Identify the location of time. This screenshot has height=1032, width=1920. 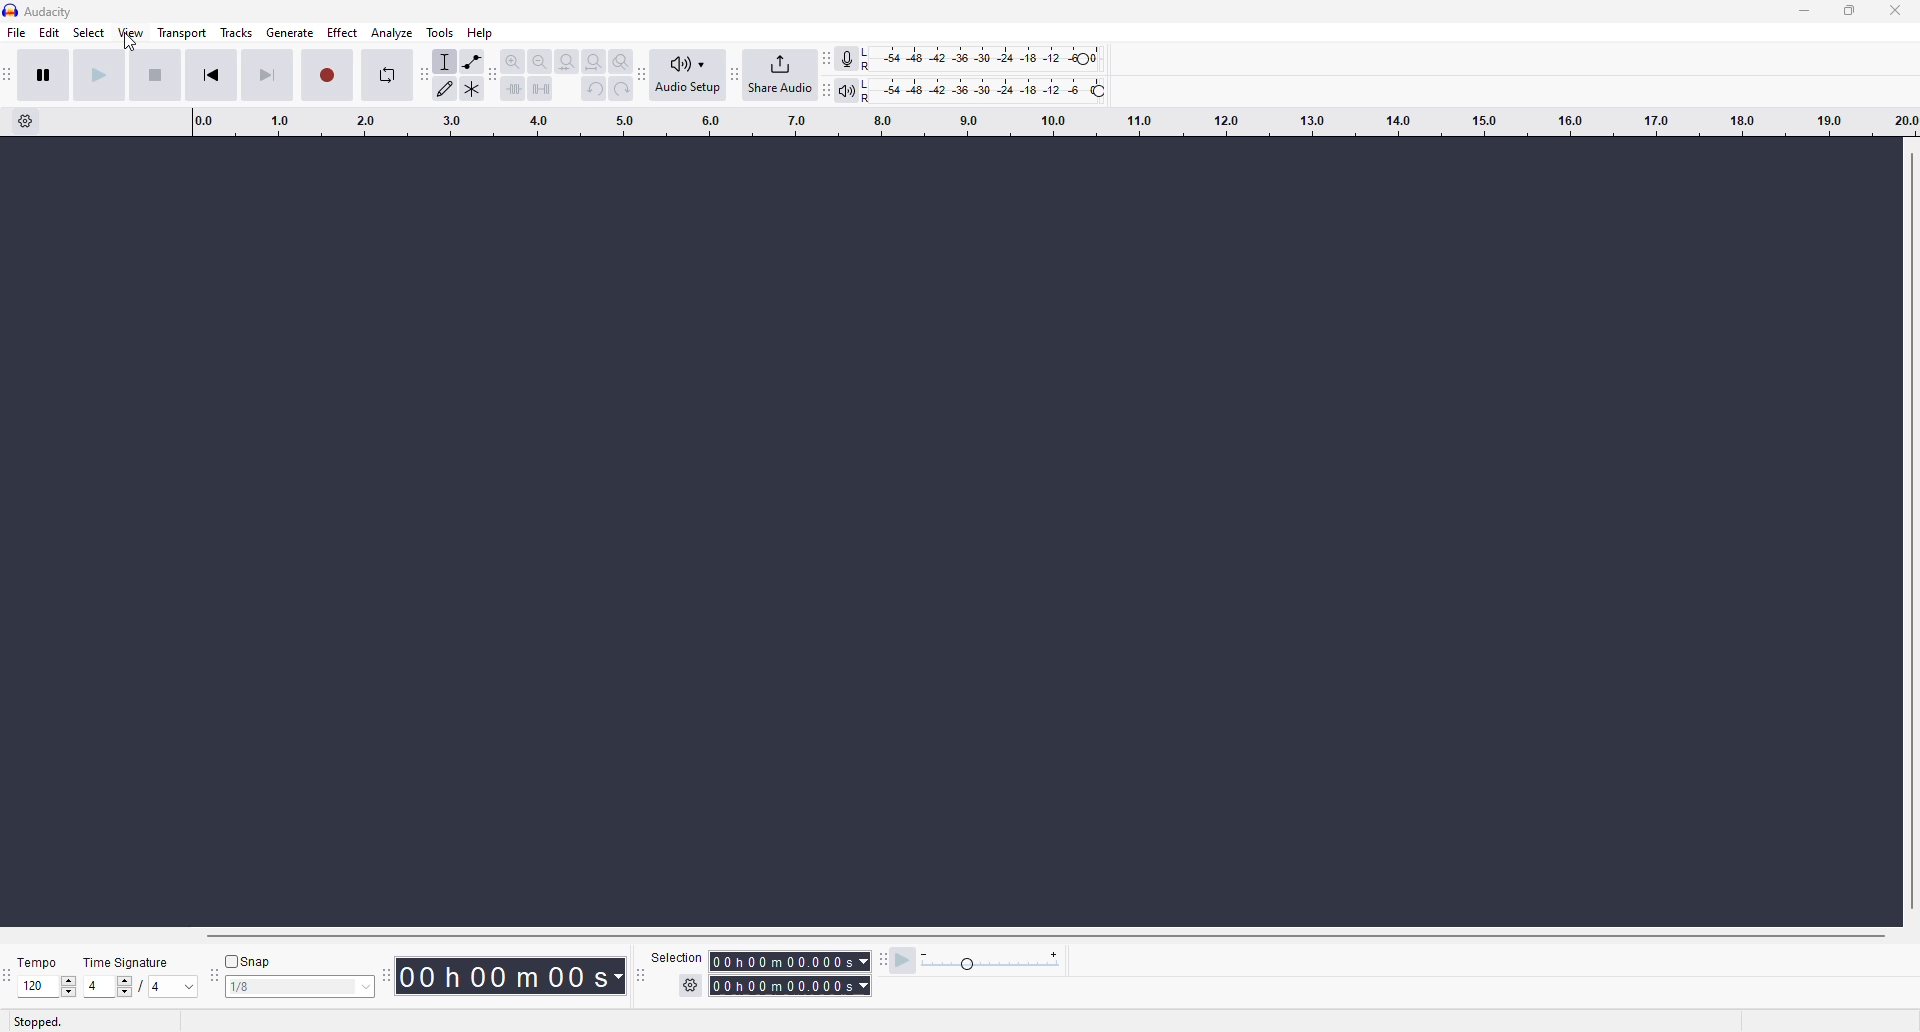
(791, 975).